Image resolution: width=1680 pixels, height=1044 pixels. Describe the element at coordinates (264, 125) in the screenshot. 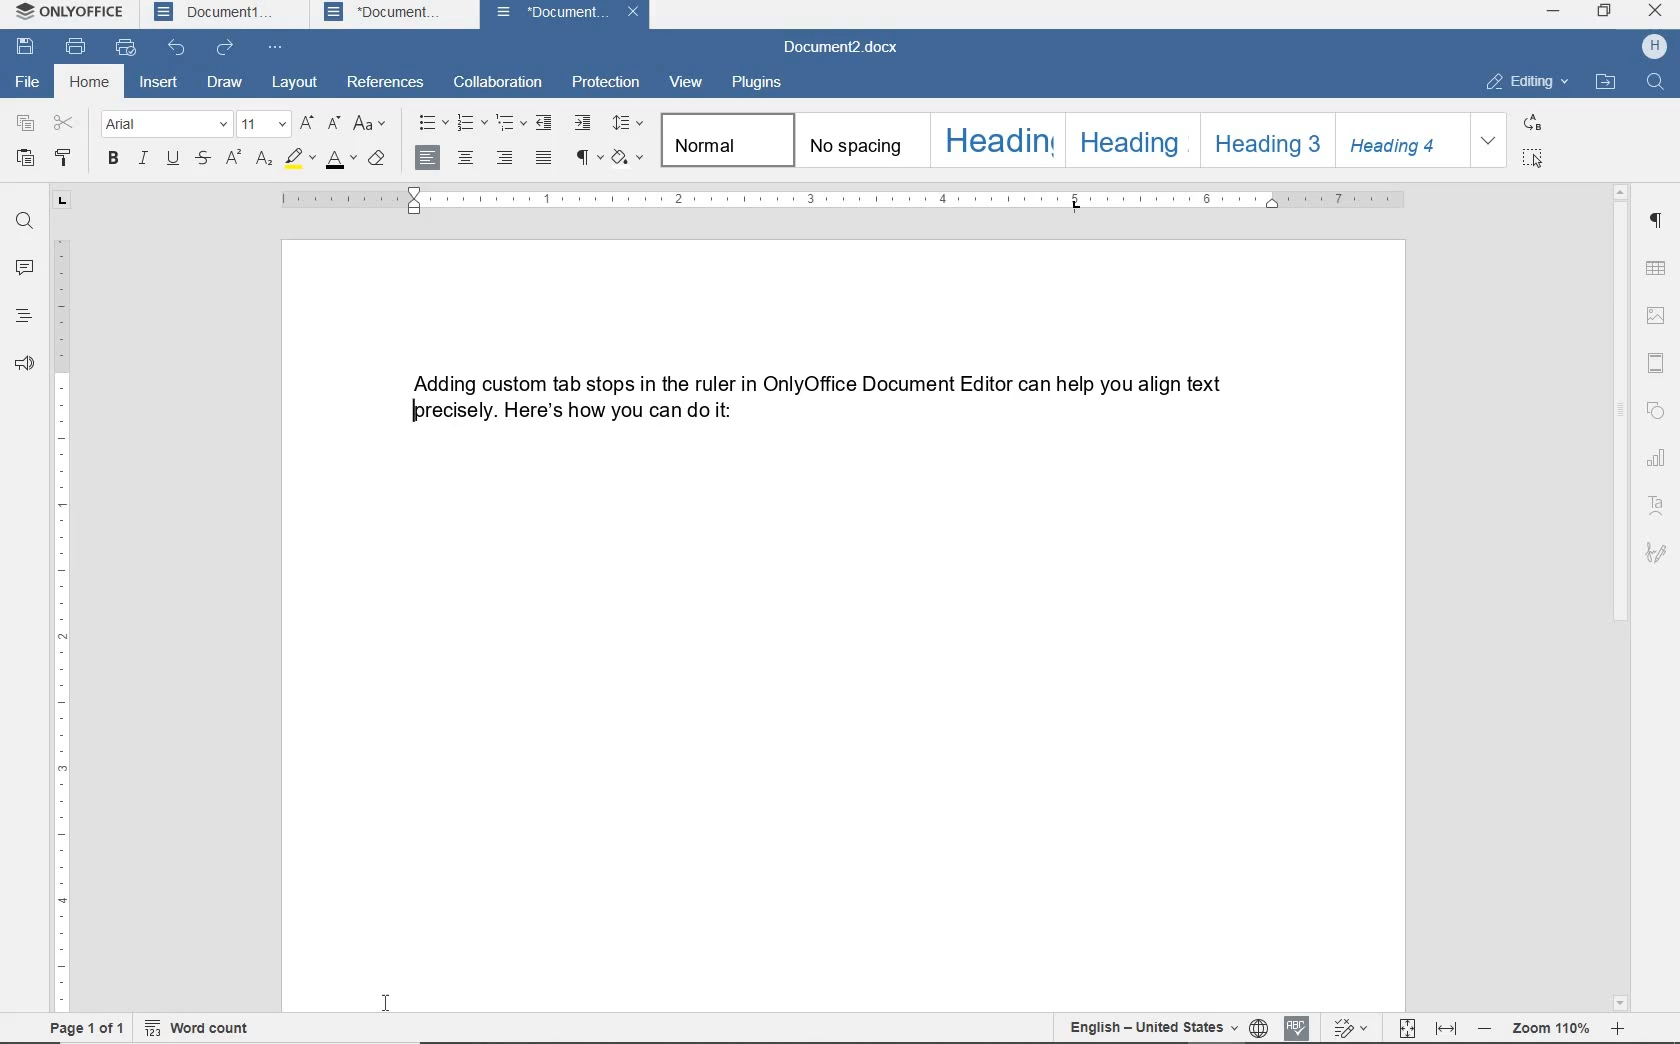

I see `font size` at that location.